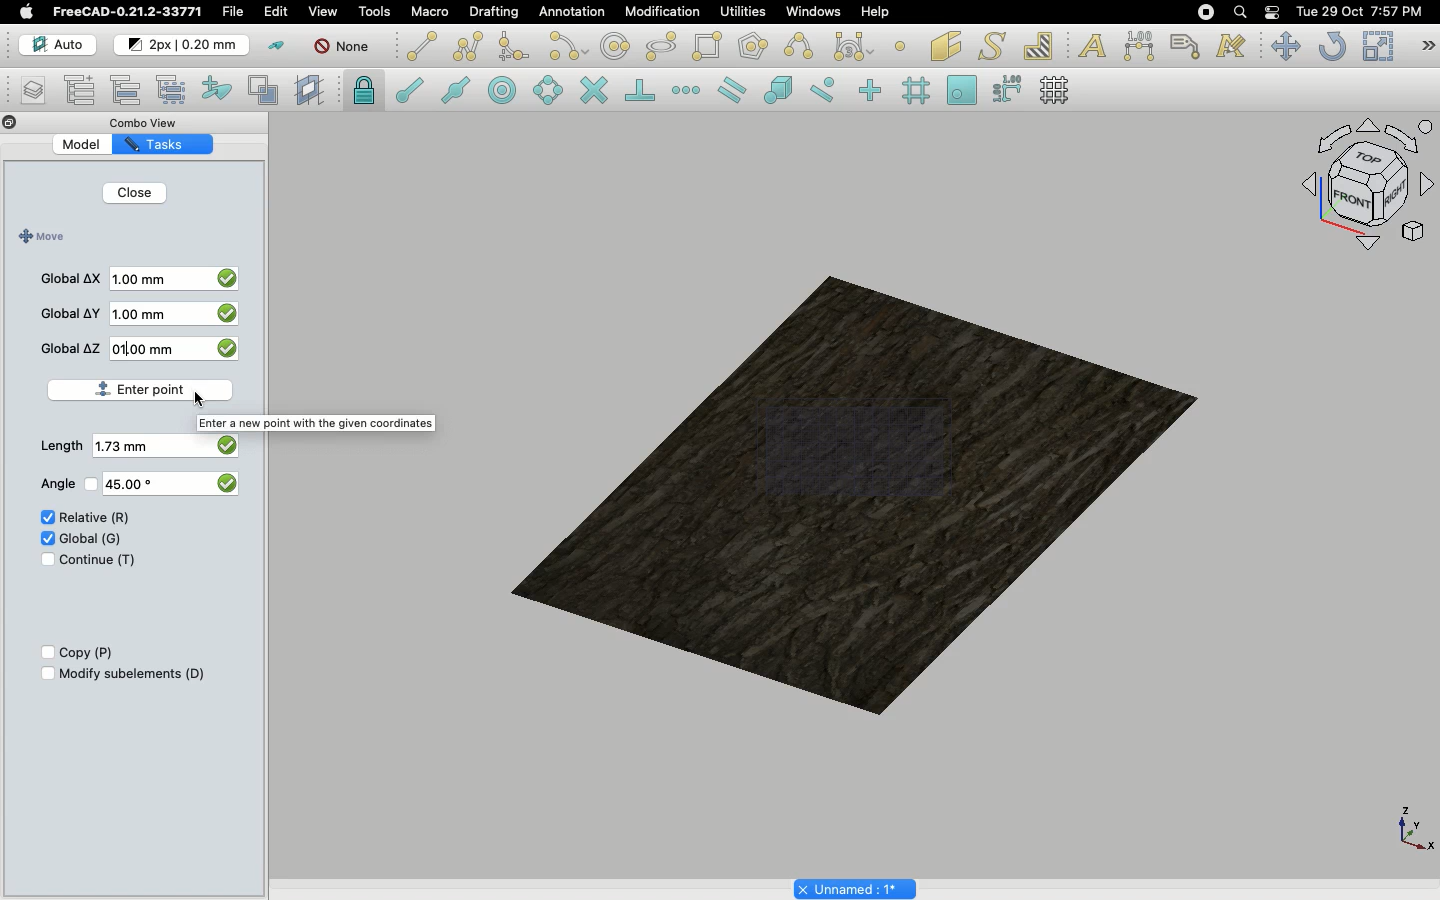 Image resolution: width=1440 pixels, height=900 pixels. I want to click on Snap working plane, so click(962, 92).